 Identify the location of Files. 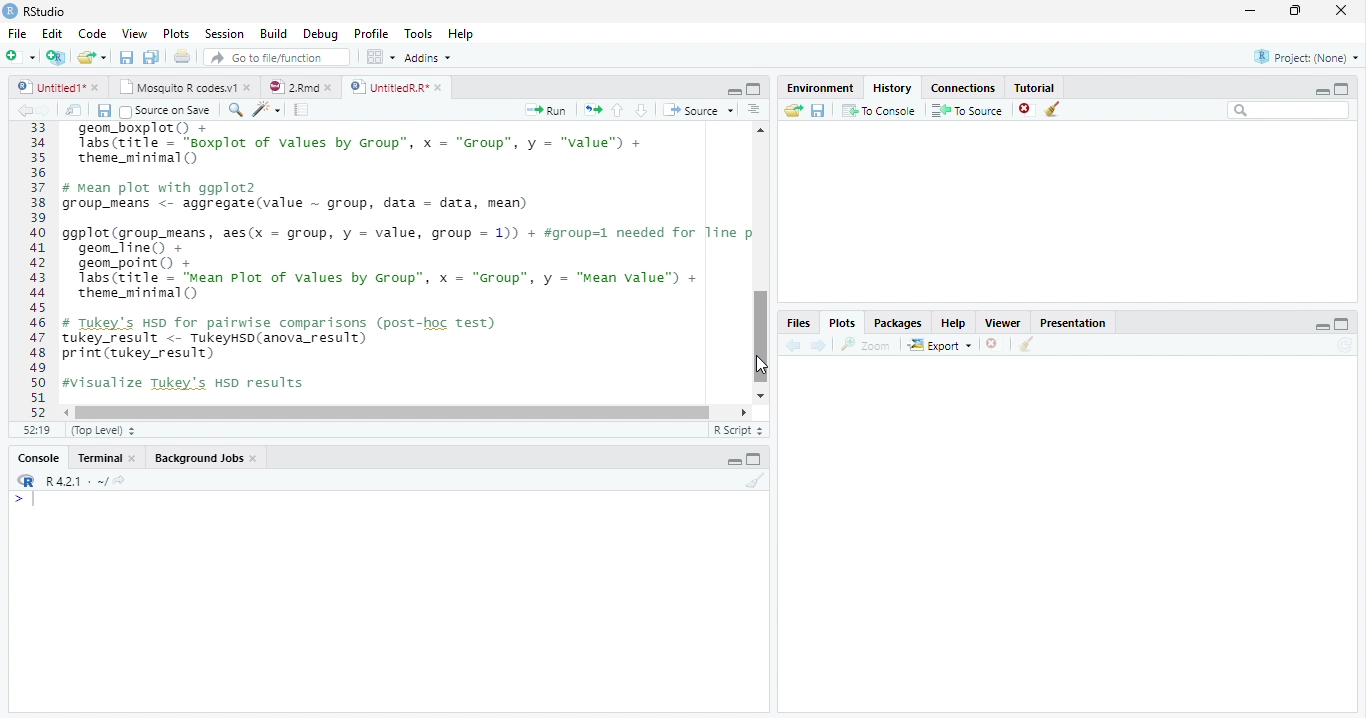
(797, 323).